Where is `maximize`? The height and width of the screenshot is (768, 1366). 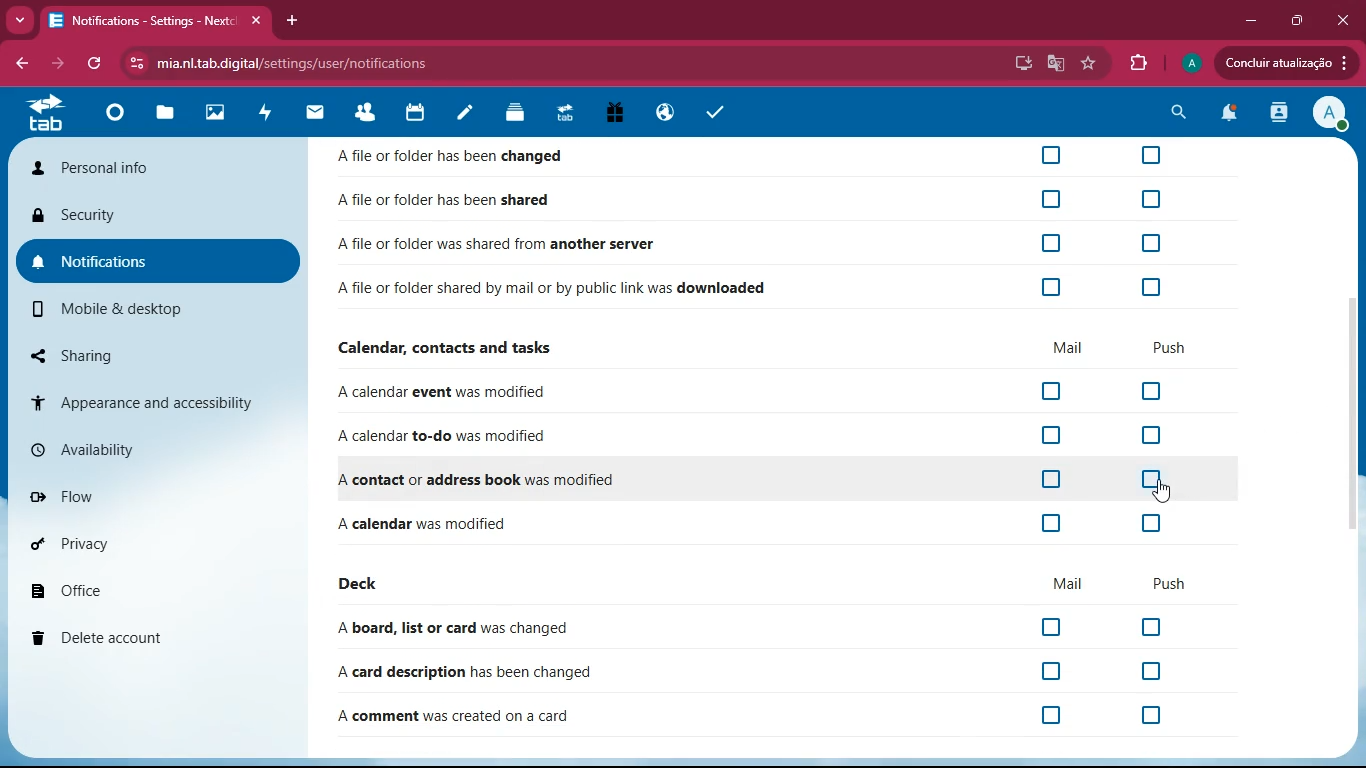
maximize is located at coordinates (1295, 21).